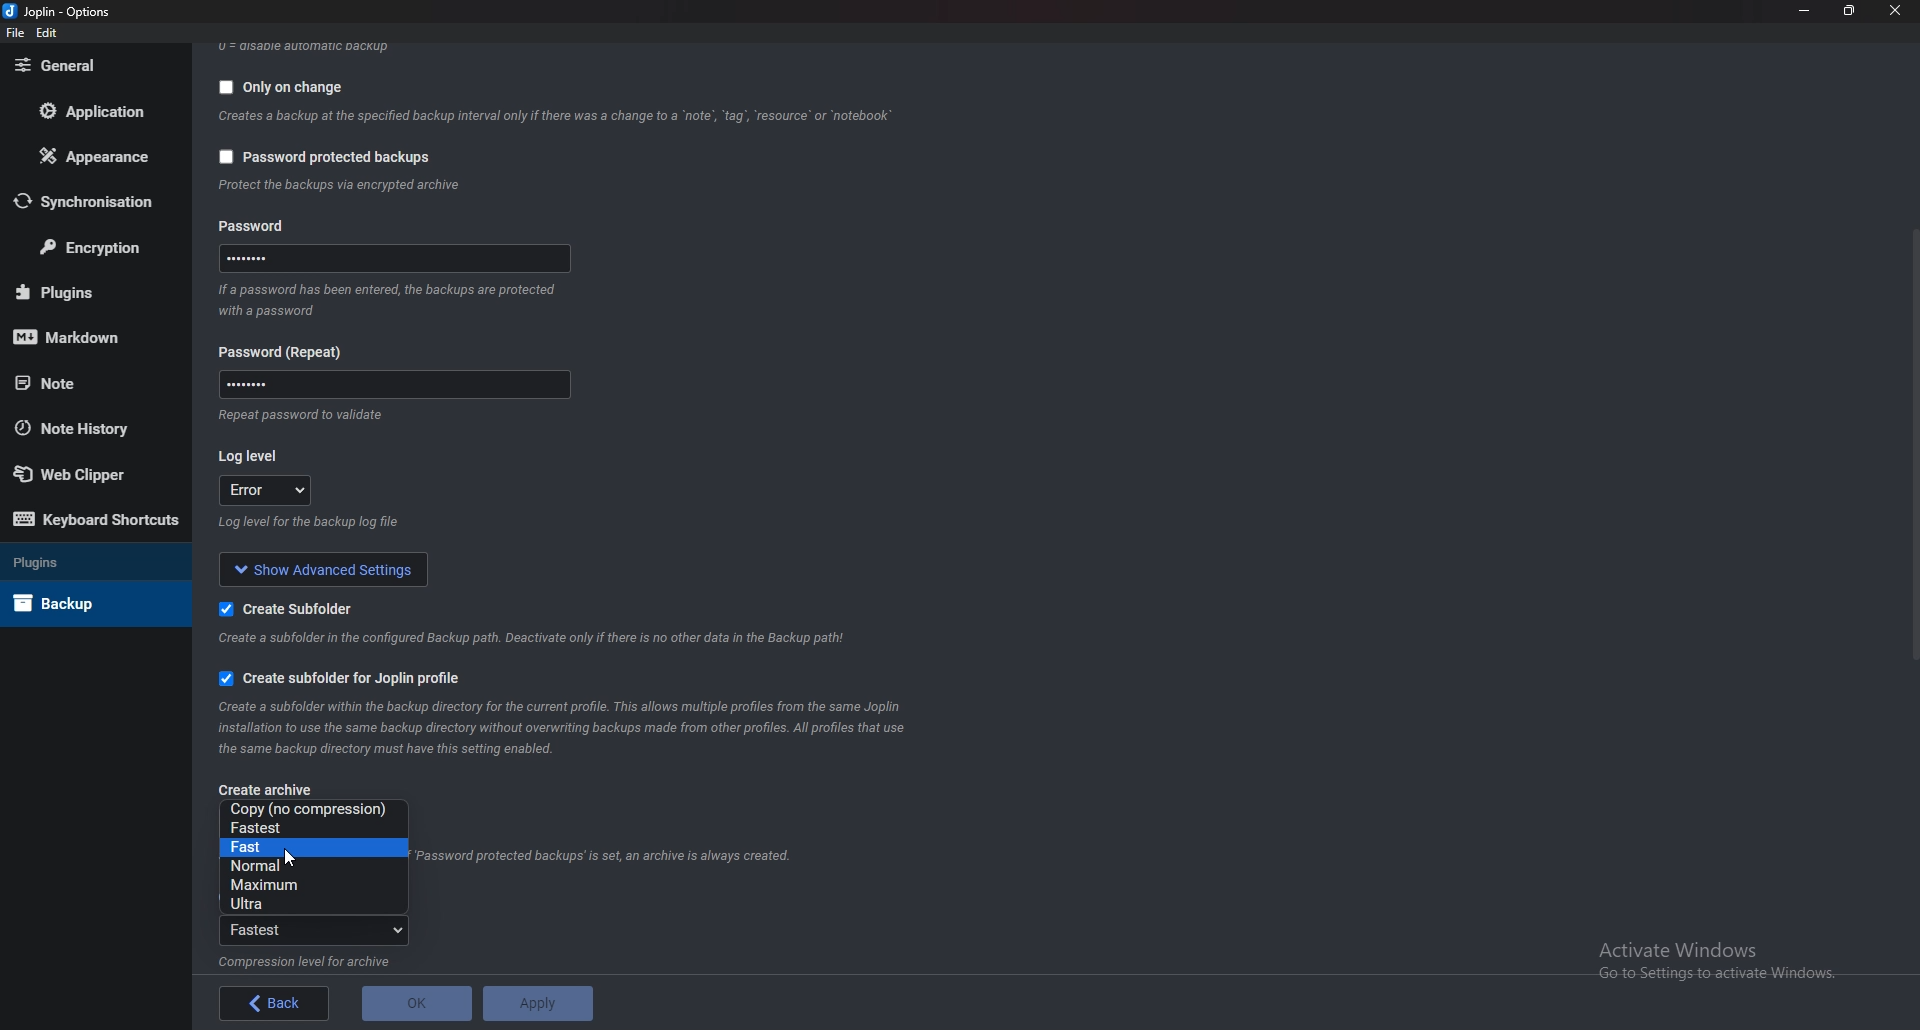 The image size is (1920, 1030). Describe the element at coordinates (342, 681) in the screenshot. I see `Create subfolder for Joplin profile` at that location.